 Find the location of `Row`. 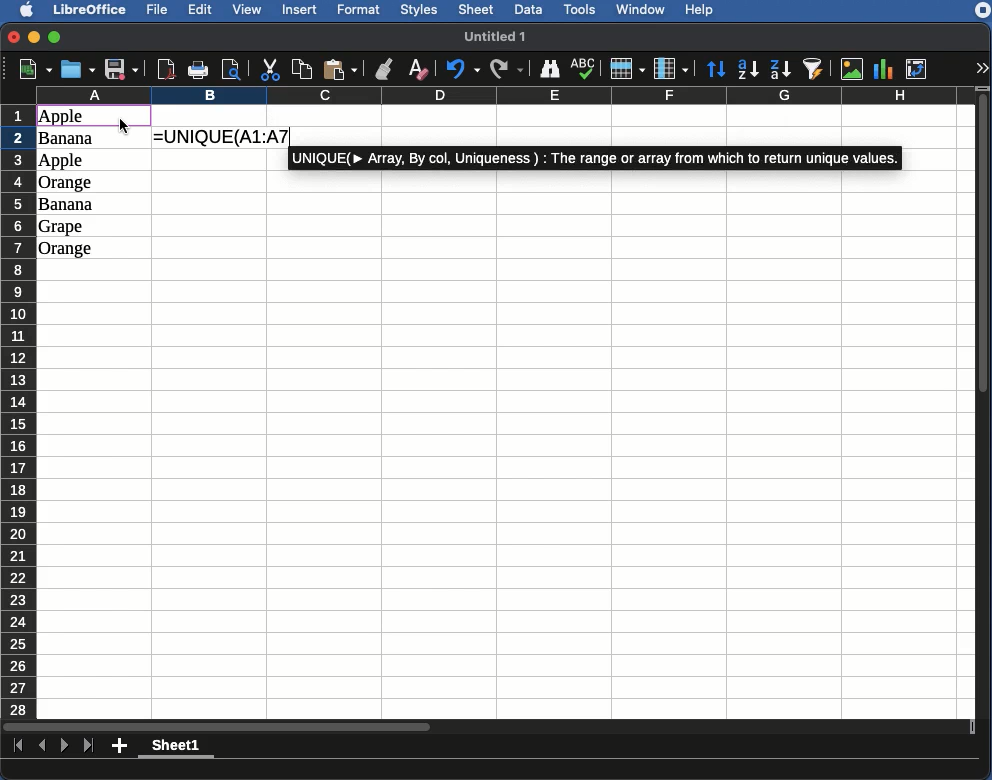

Row is located at coordinates (626, 69).